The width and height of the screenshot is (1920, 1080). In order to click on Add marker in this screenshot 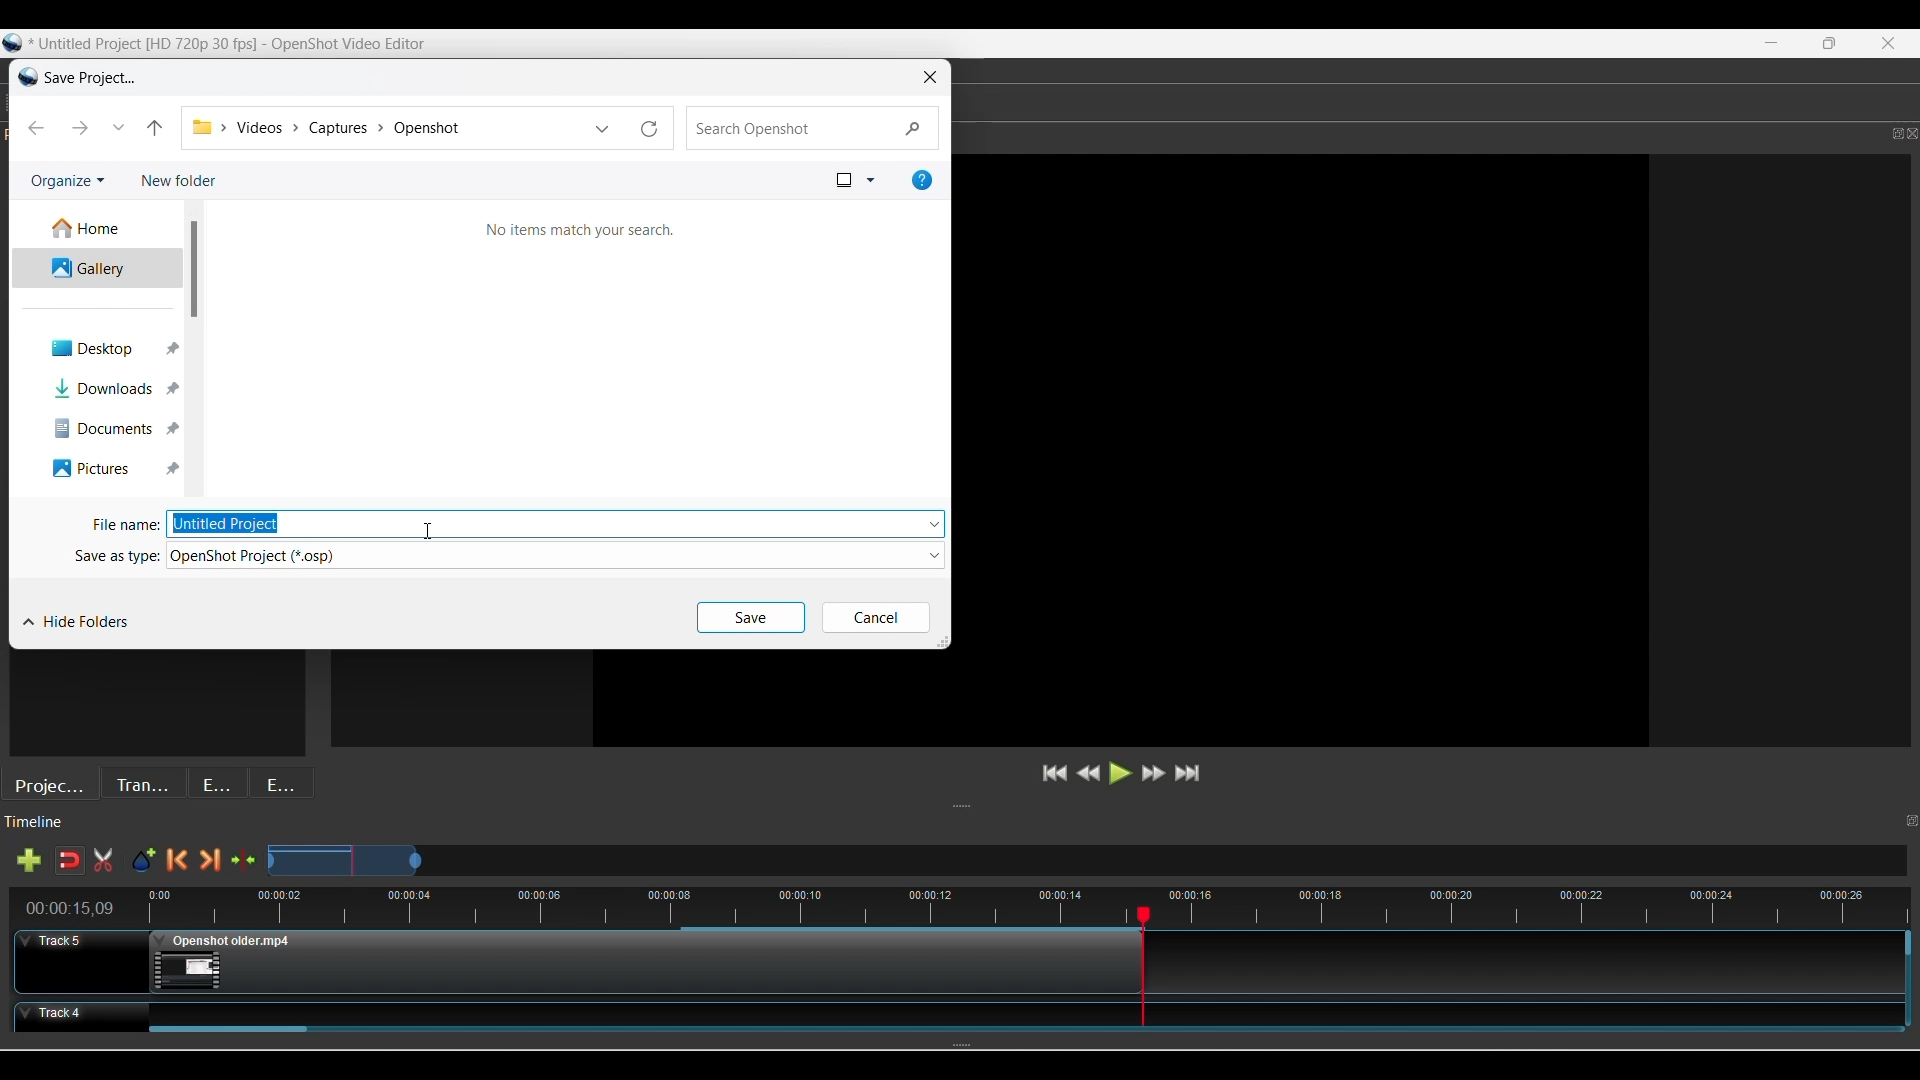, I will do `click(143, 861)`.